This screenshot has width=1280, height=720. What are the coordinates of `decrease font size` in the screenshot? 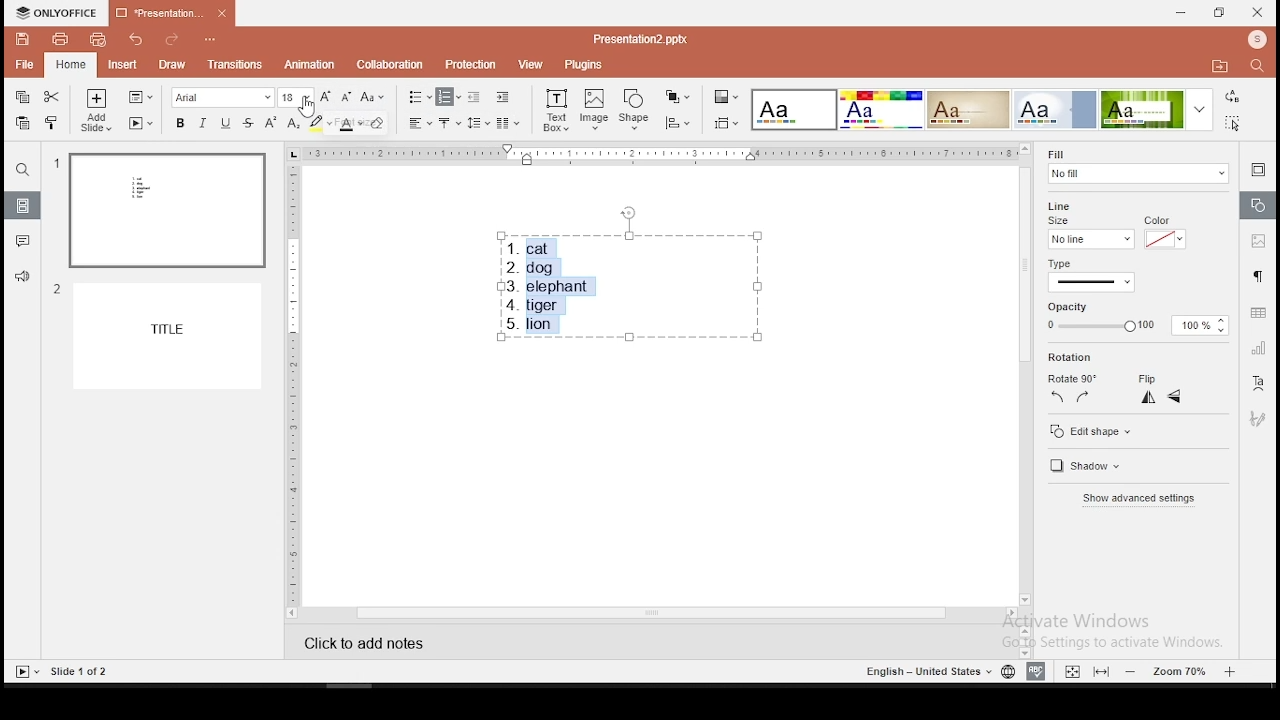 It's located at (348, 97).